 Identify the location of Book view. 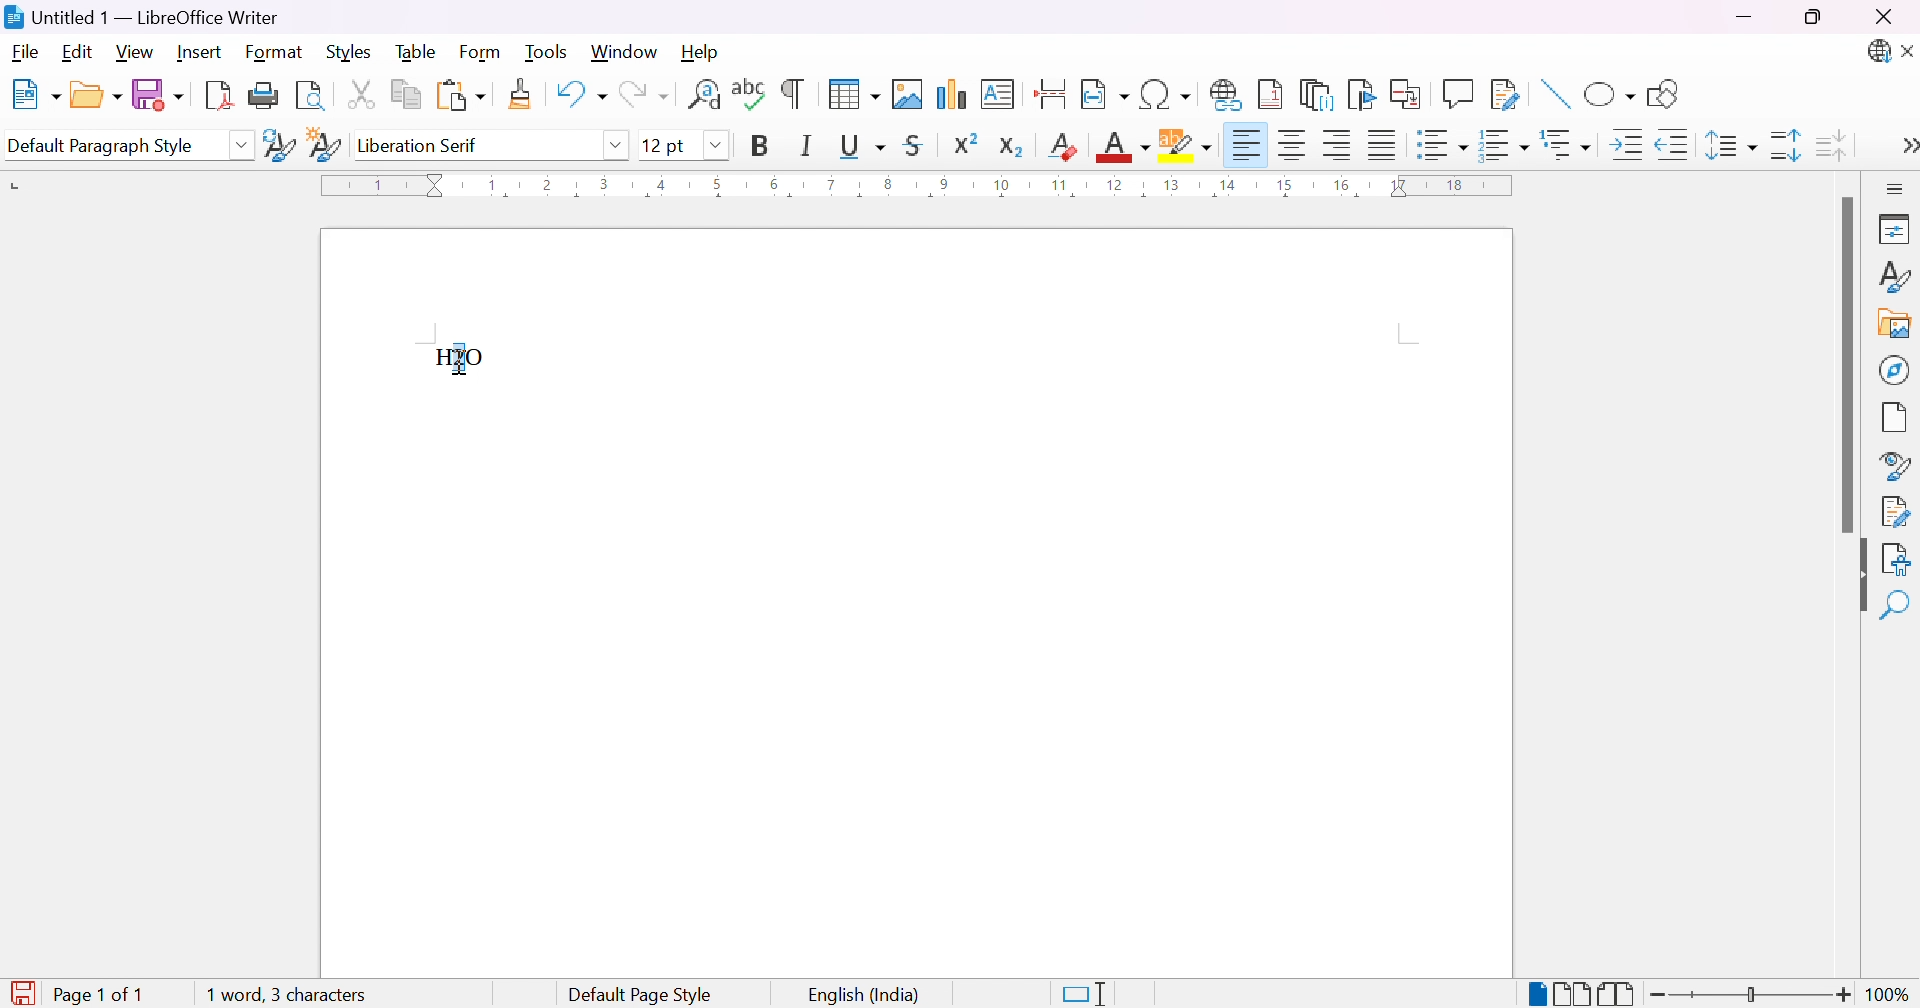
(1617, 994).